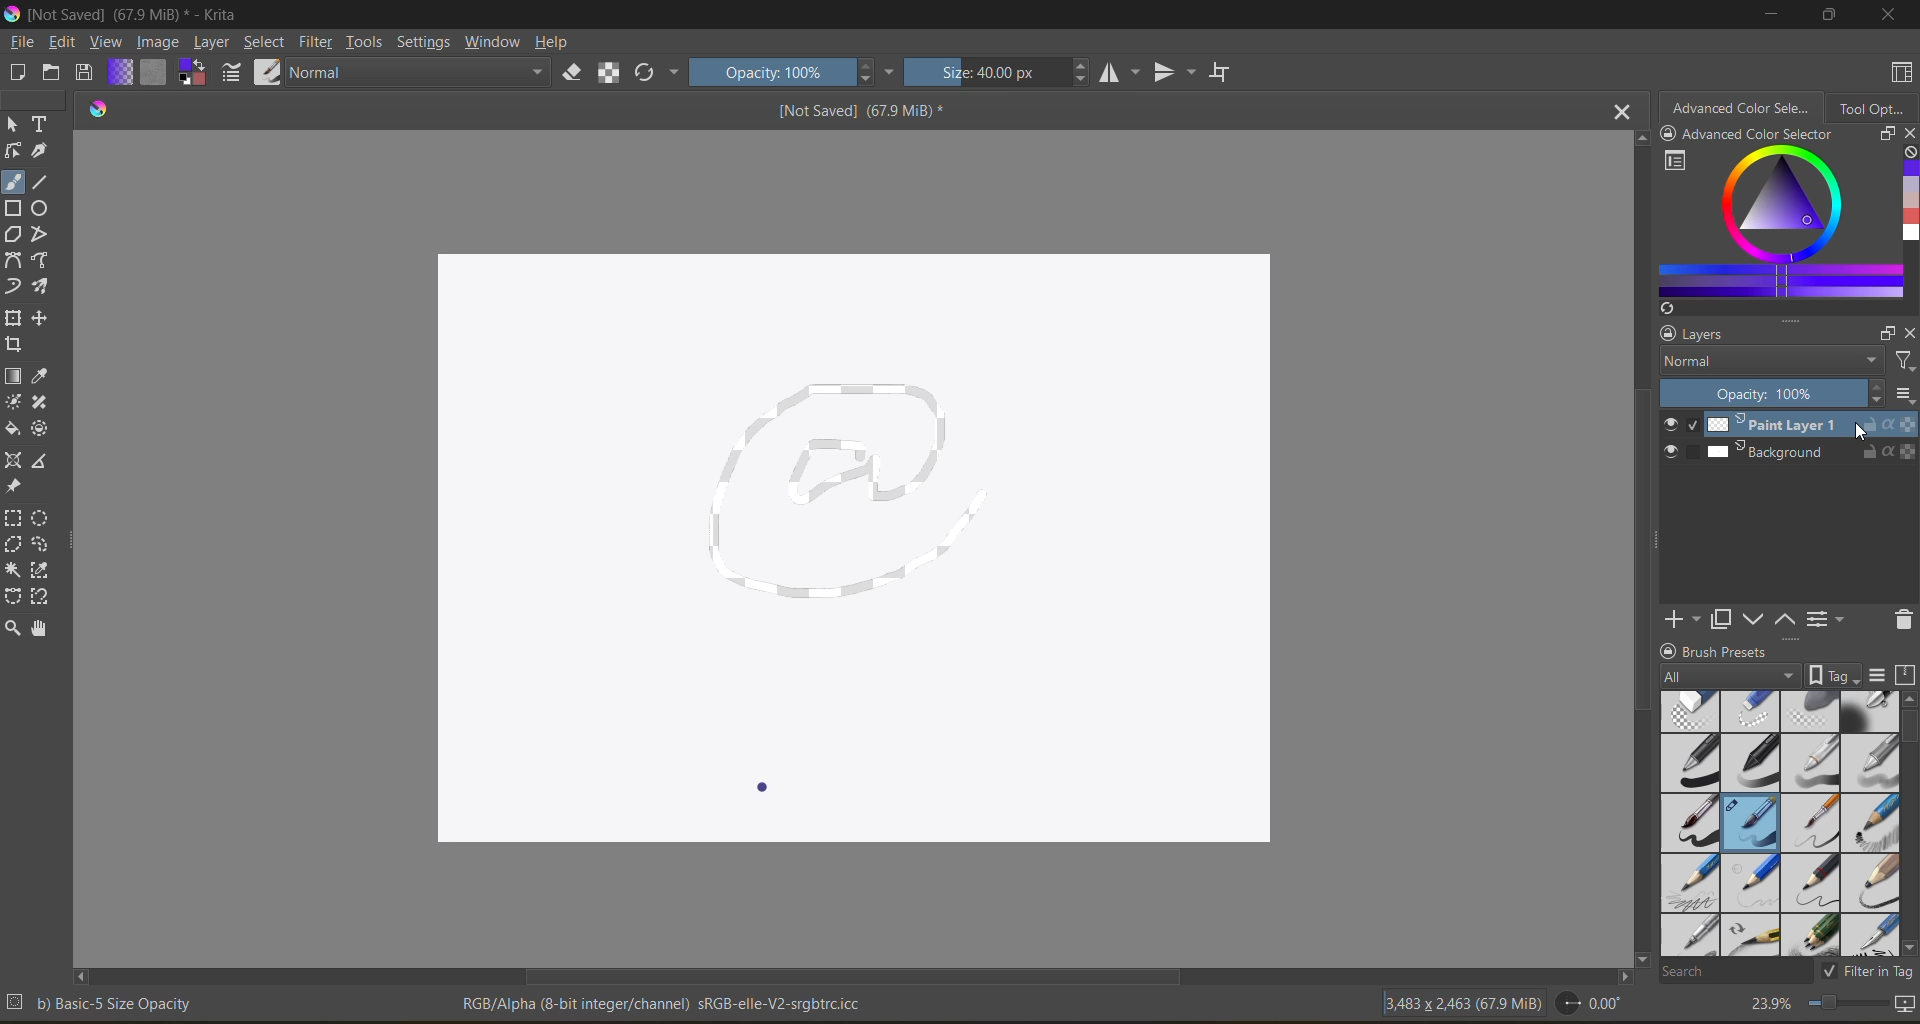 This screenshot has width=1920, height=1024. I want to click on cursor, so click(1865, 430).